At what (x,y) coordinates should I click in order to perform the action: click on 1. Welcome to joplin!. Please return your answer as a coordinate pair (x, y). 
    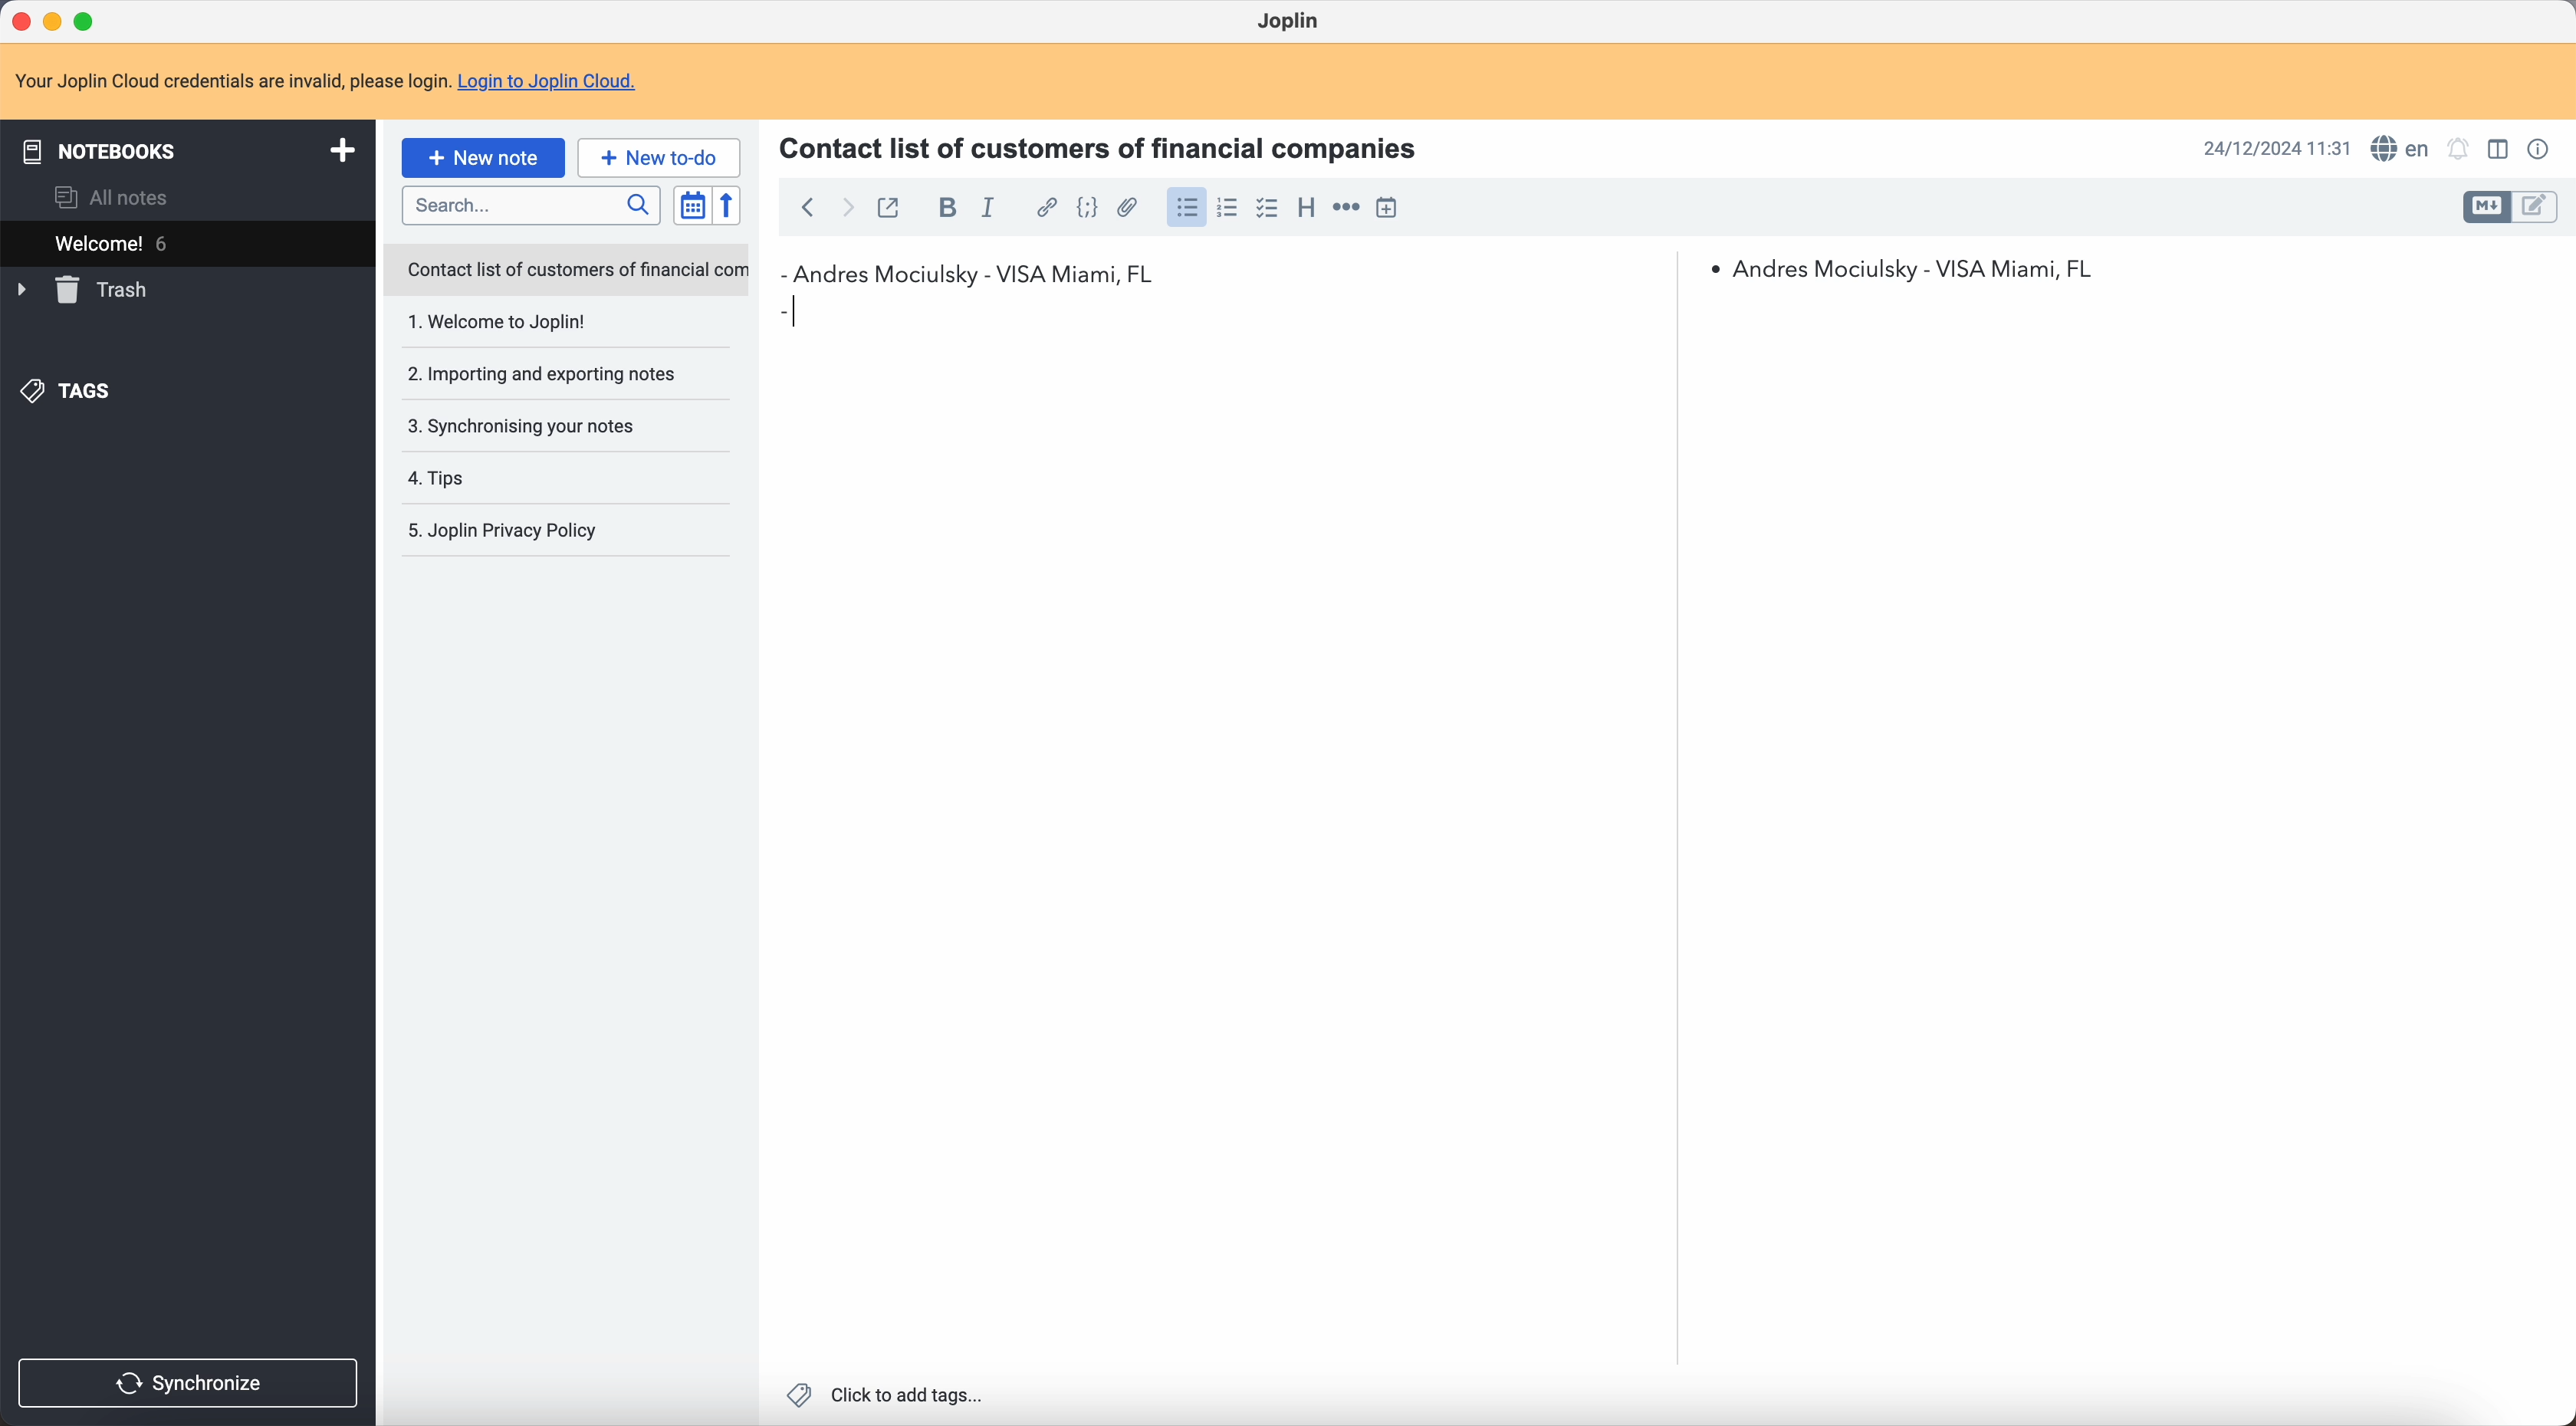
    Looking at the image, I should click on (544, 323).